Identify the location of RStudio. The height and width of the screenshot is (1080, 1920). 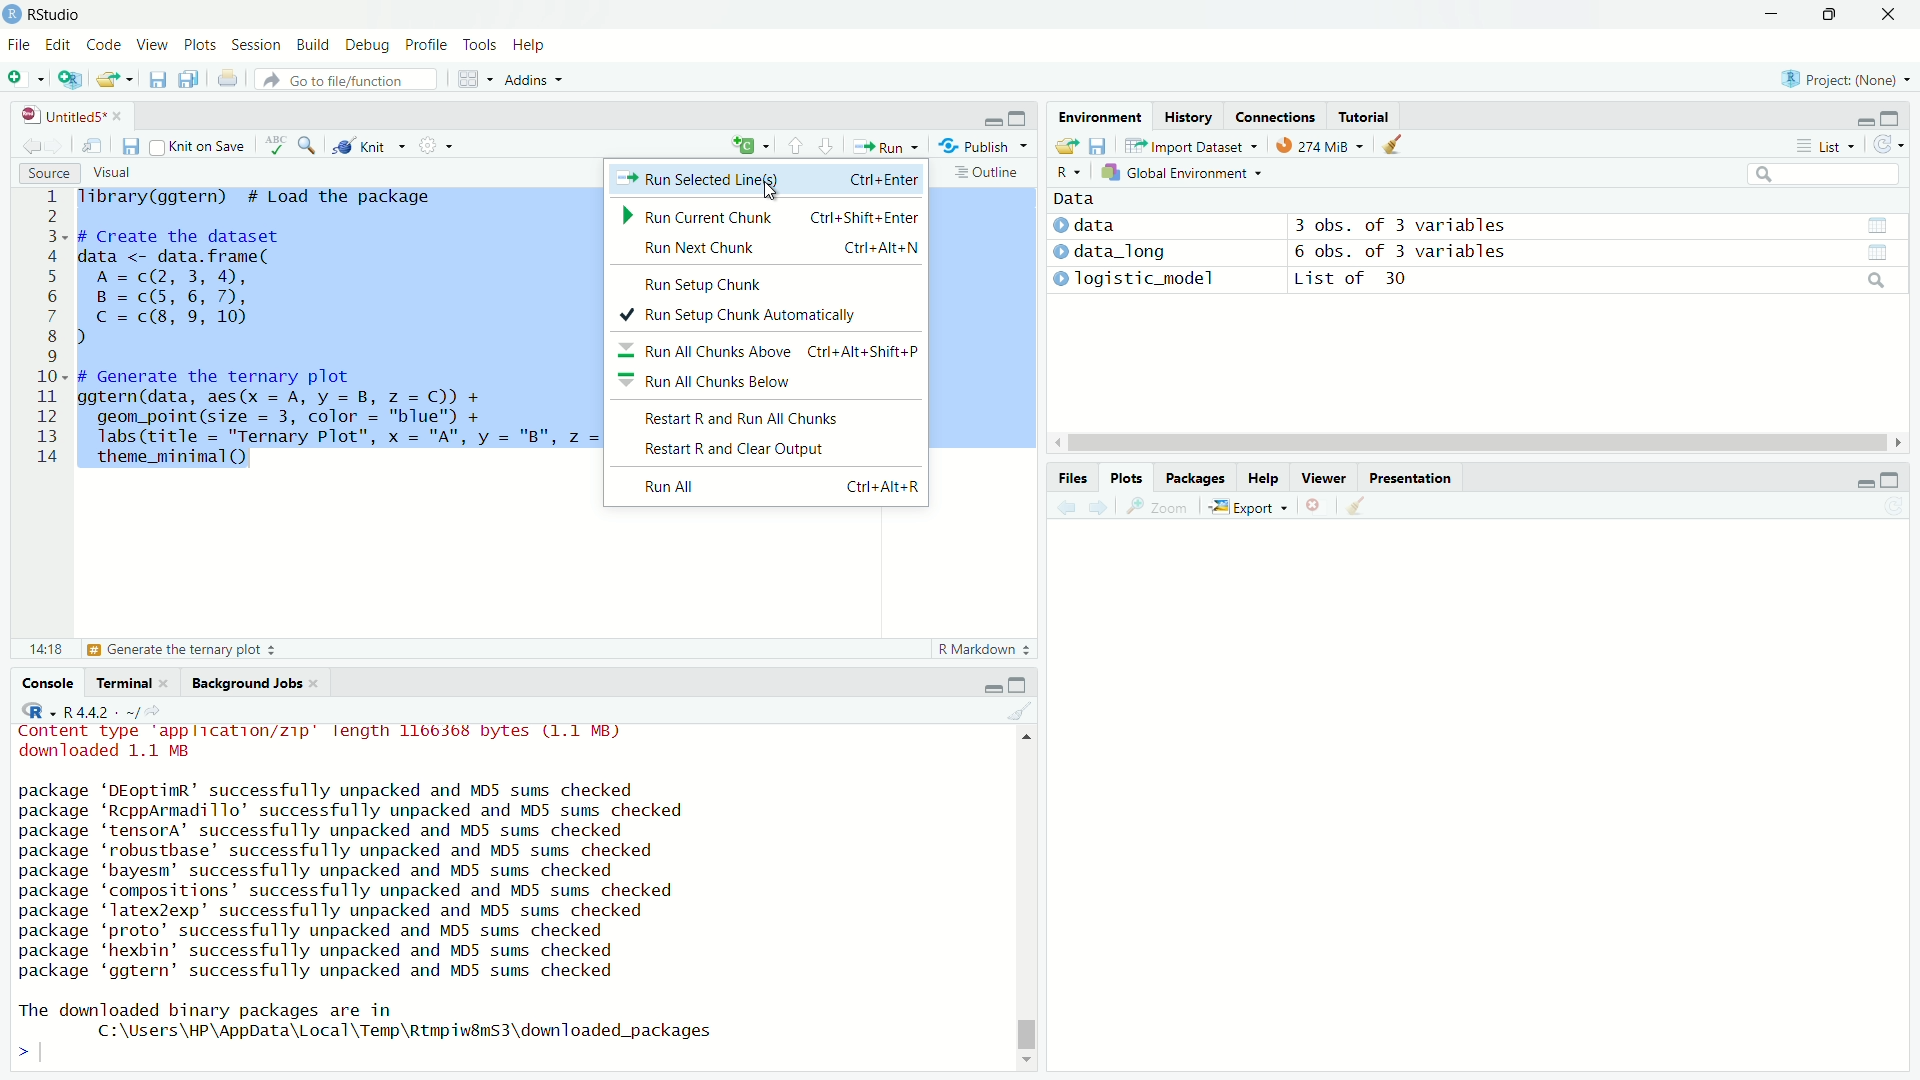
(48, 13).